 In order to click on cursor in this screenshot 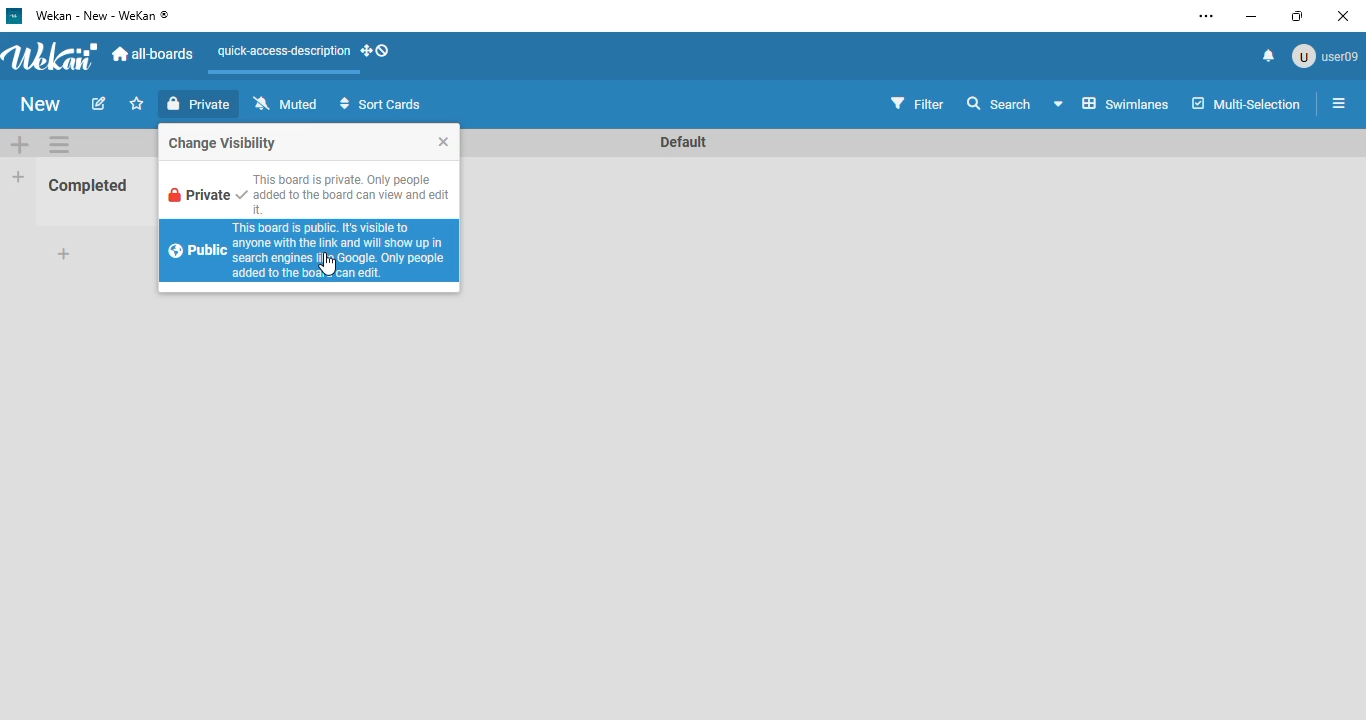, I will do `click(330, 264)`.